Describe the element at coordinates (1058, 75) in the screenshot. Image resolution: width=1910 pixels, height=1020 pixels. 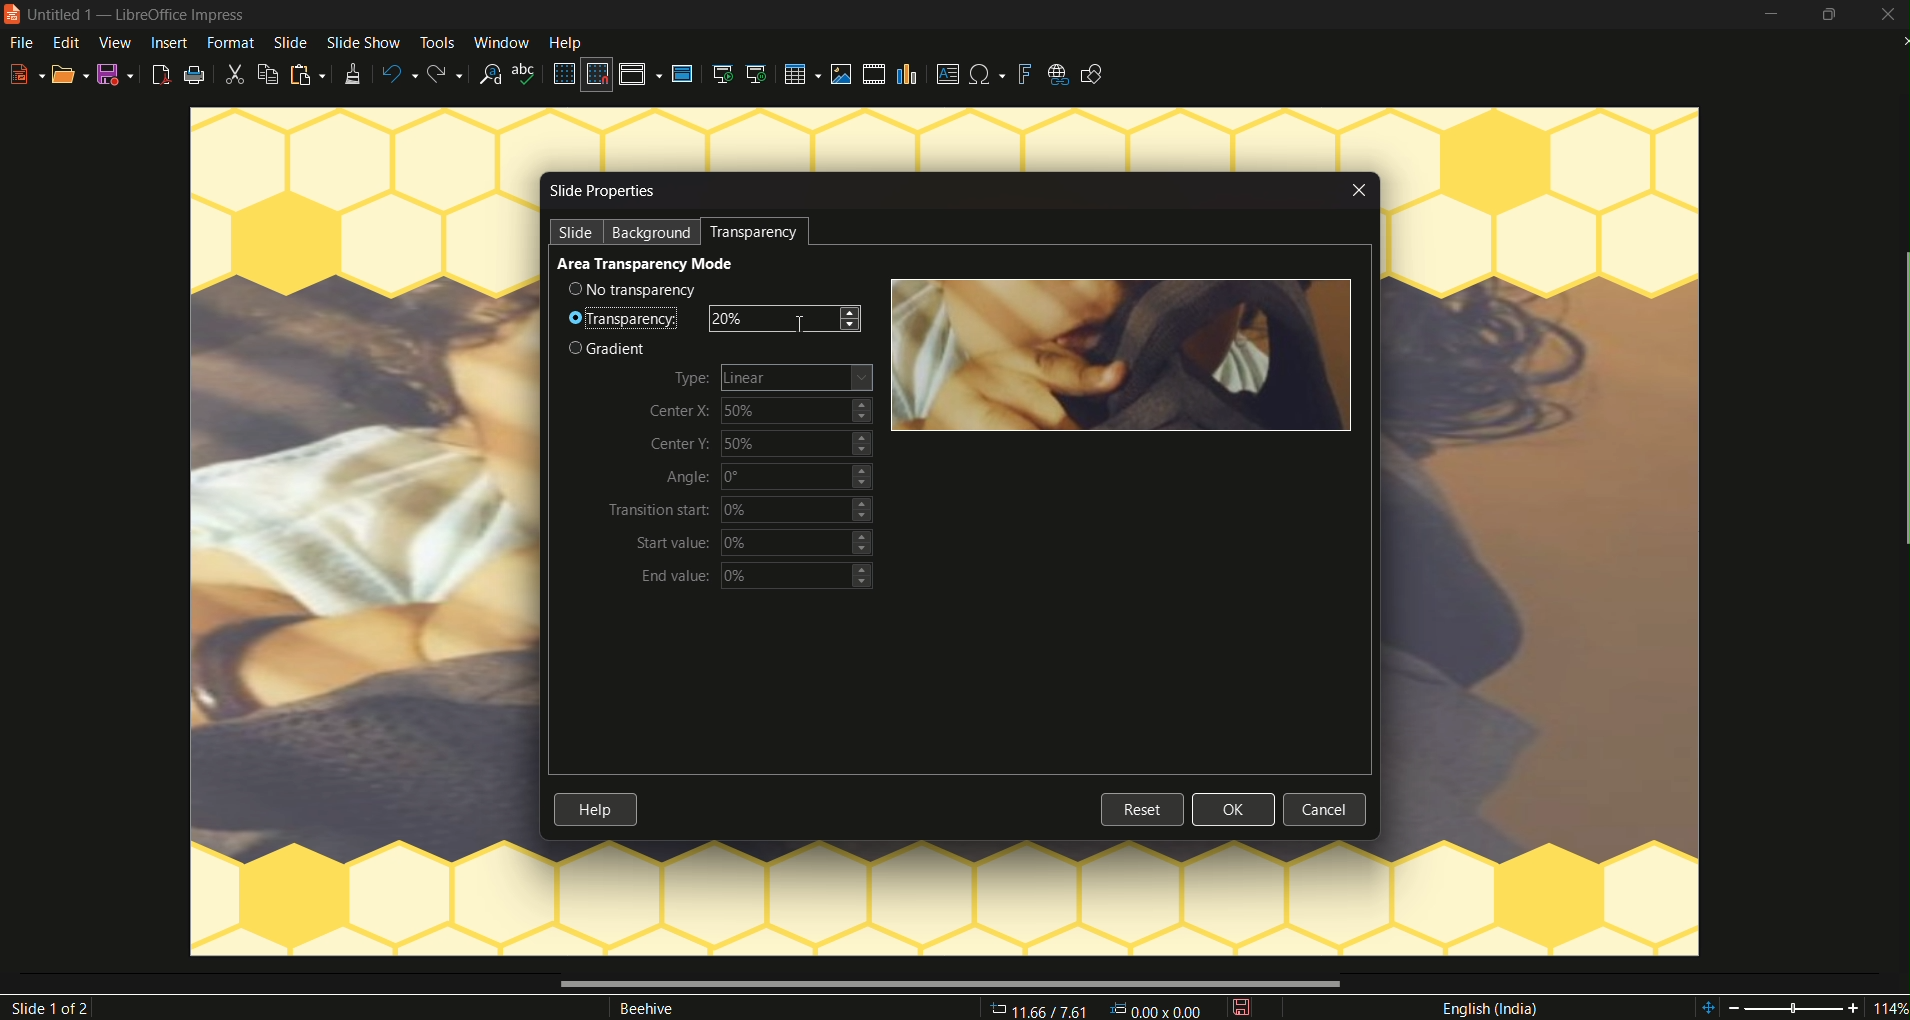
I see `insert hyperlink` at that location.